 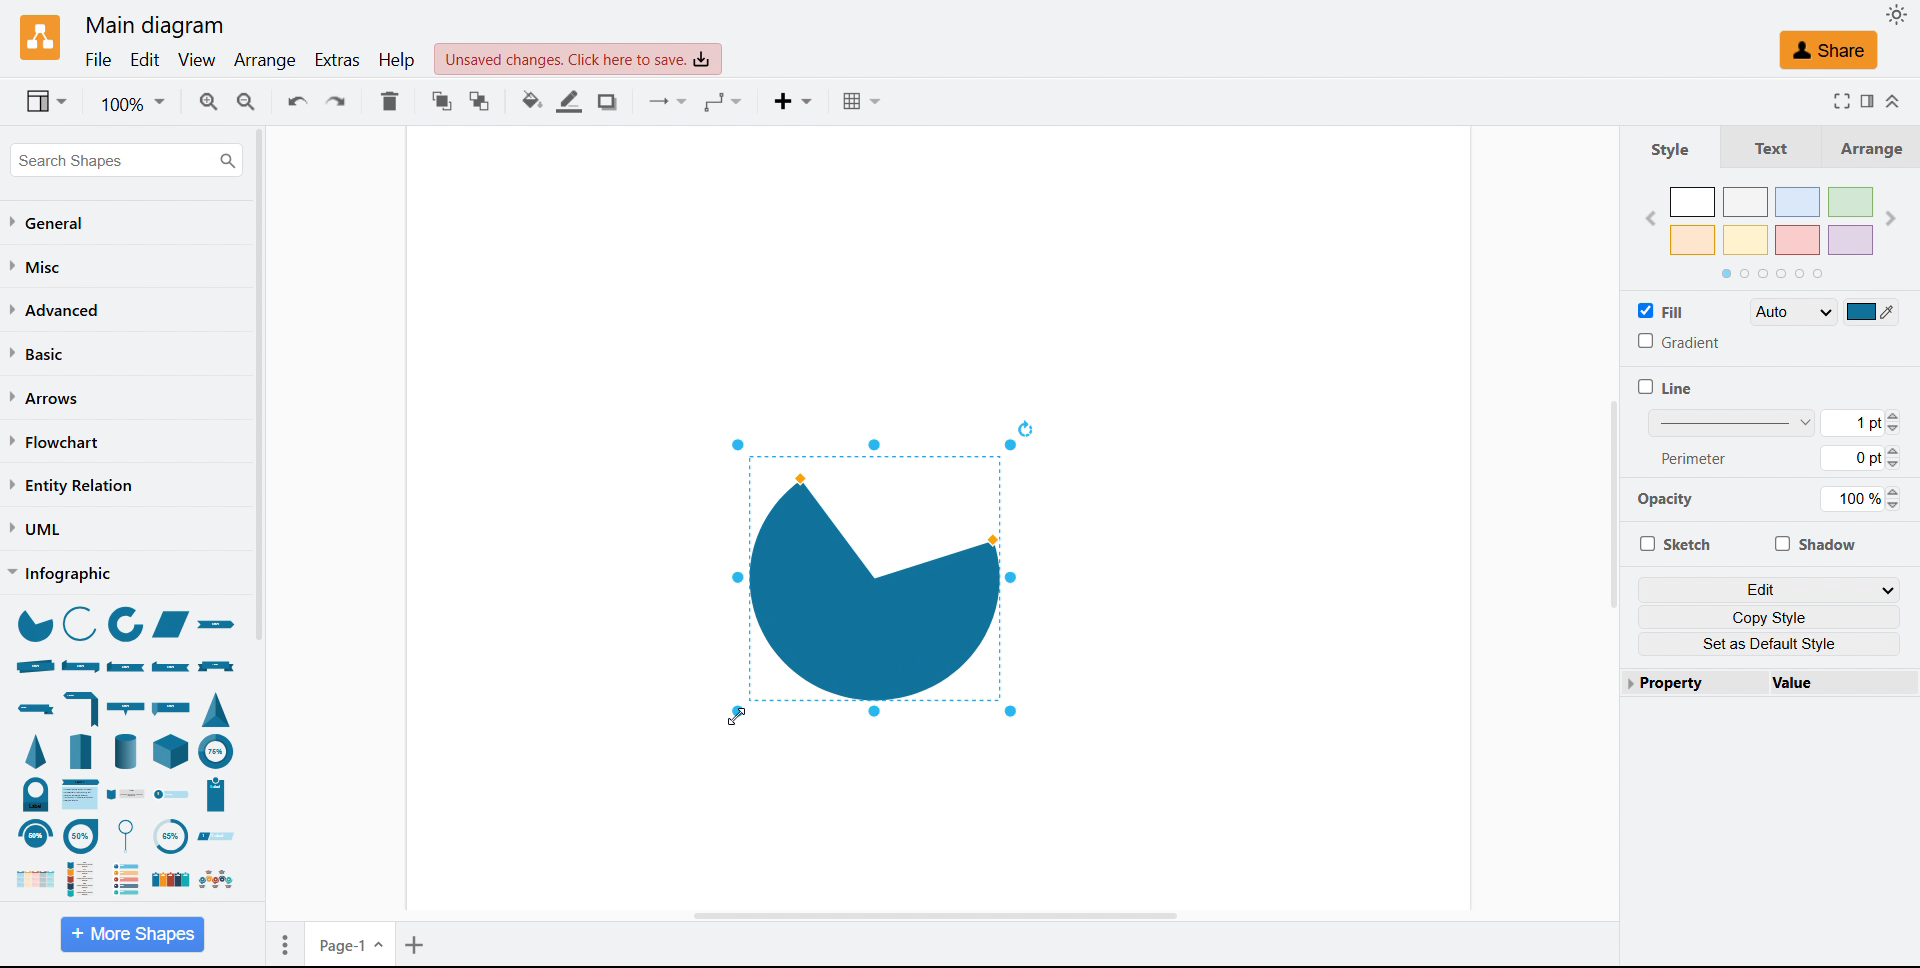 What do you see at coordinates (131, 835) in the screenshot?
I see `circular callout` at bounding box center [131, 835].